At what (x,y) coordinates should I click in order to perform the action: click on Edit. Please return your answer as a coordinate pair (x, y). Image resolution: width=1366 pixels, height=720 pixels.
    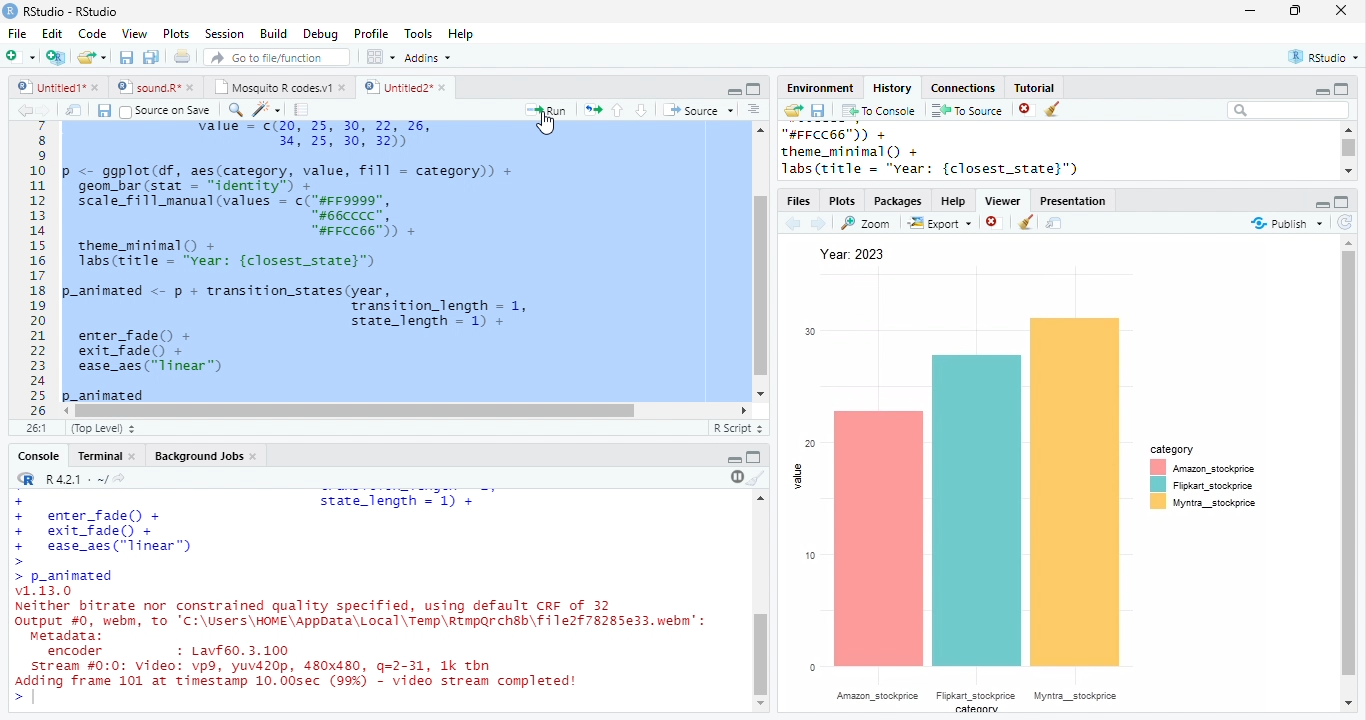
    Looking at the image, I should click on (52, 33).